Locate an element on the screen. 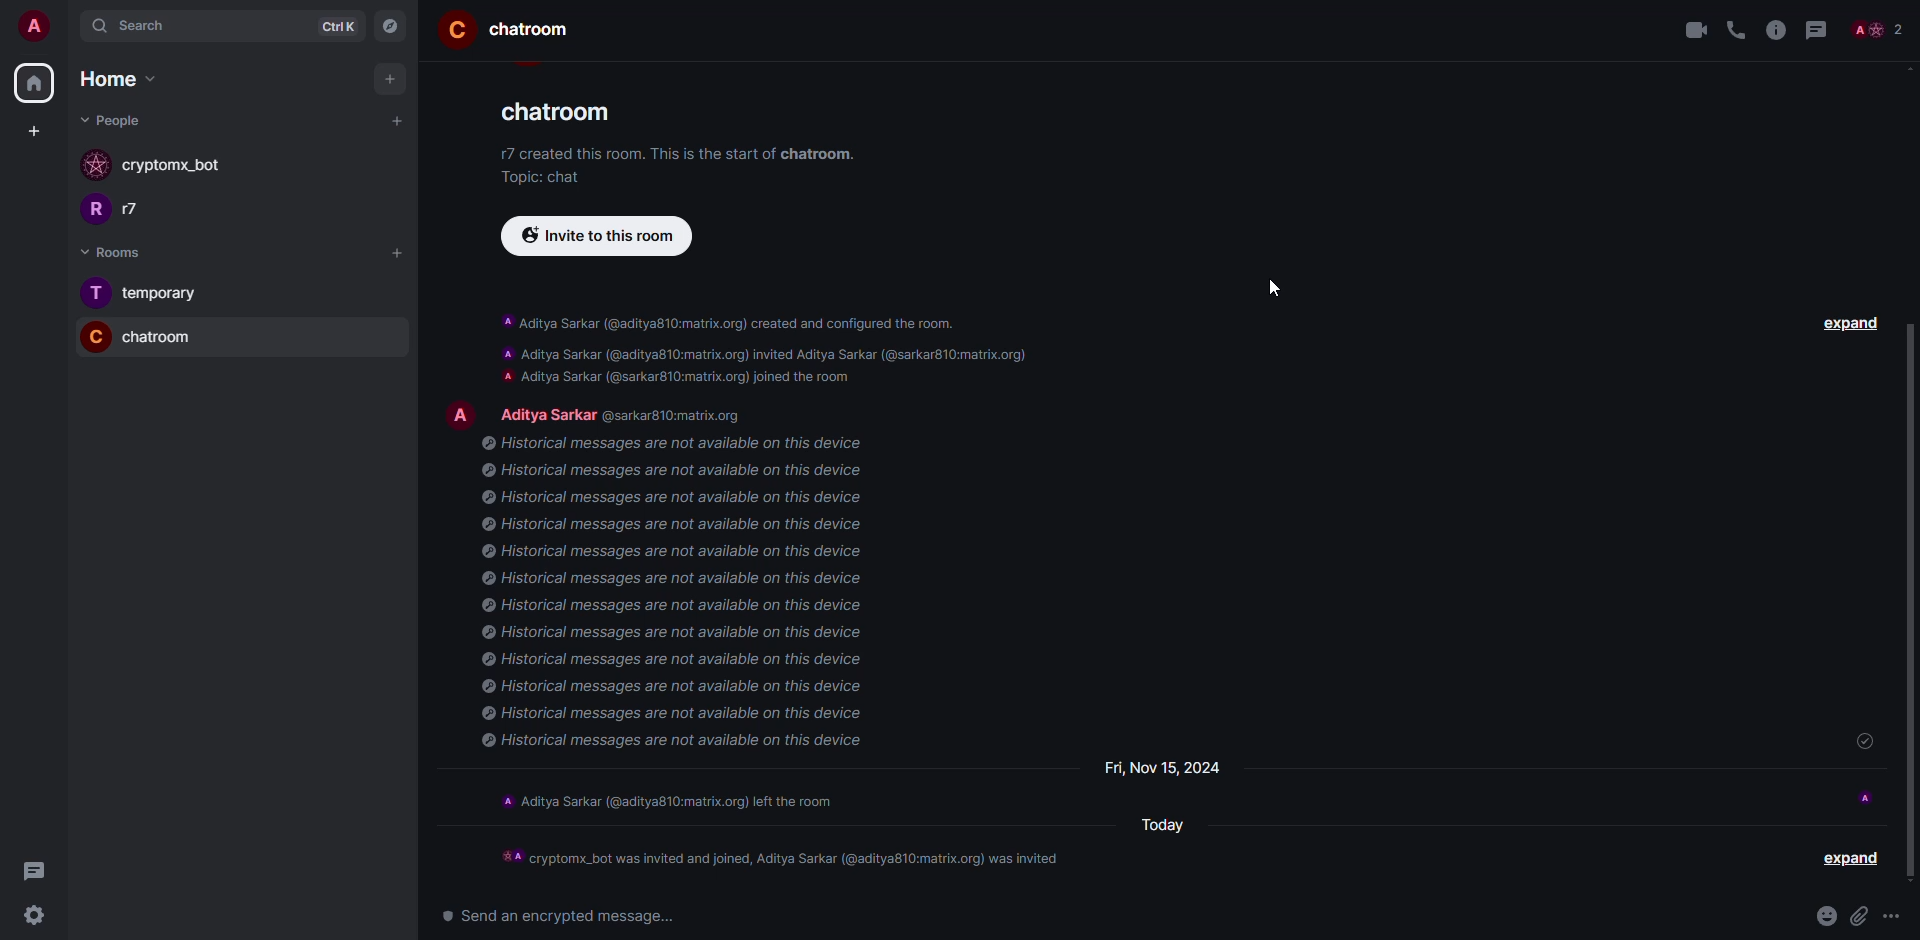  topic chat is located at coordinates (544, 177).